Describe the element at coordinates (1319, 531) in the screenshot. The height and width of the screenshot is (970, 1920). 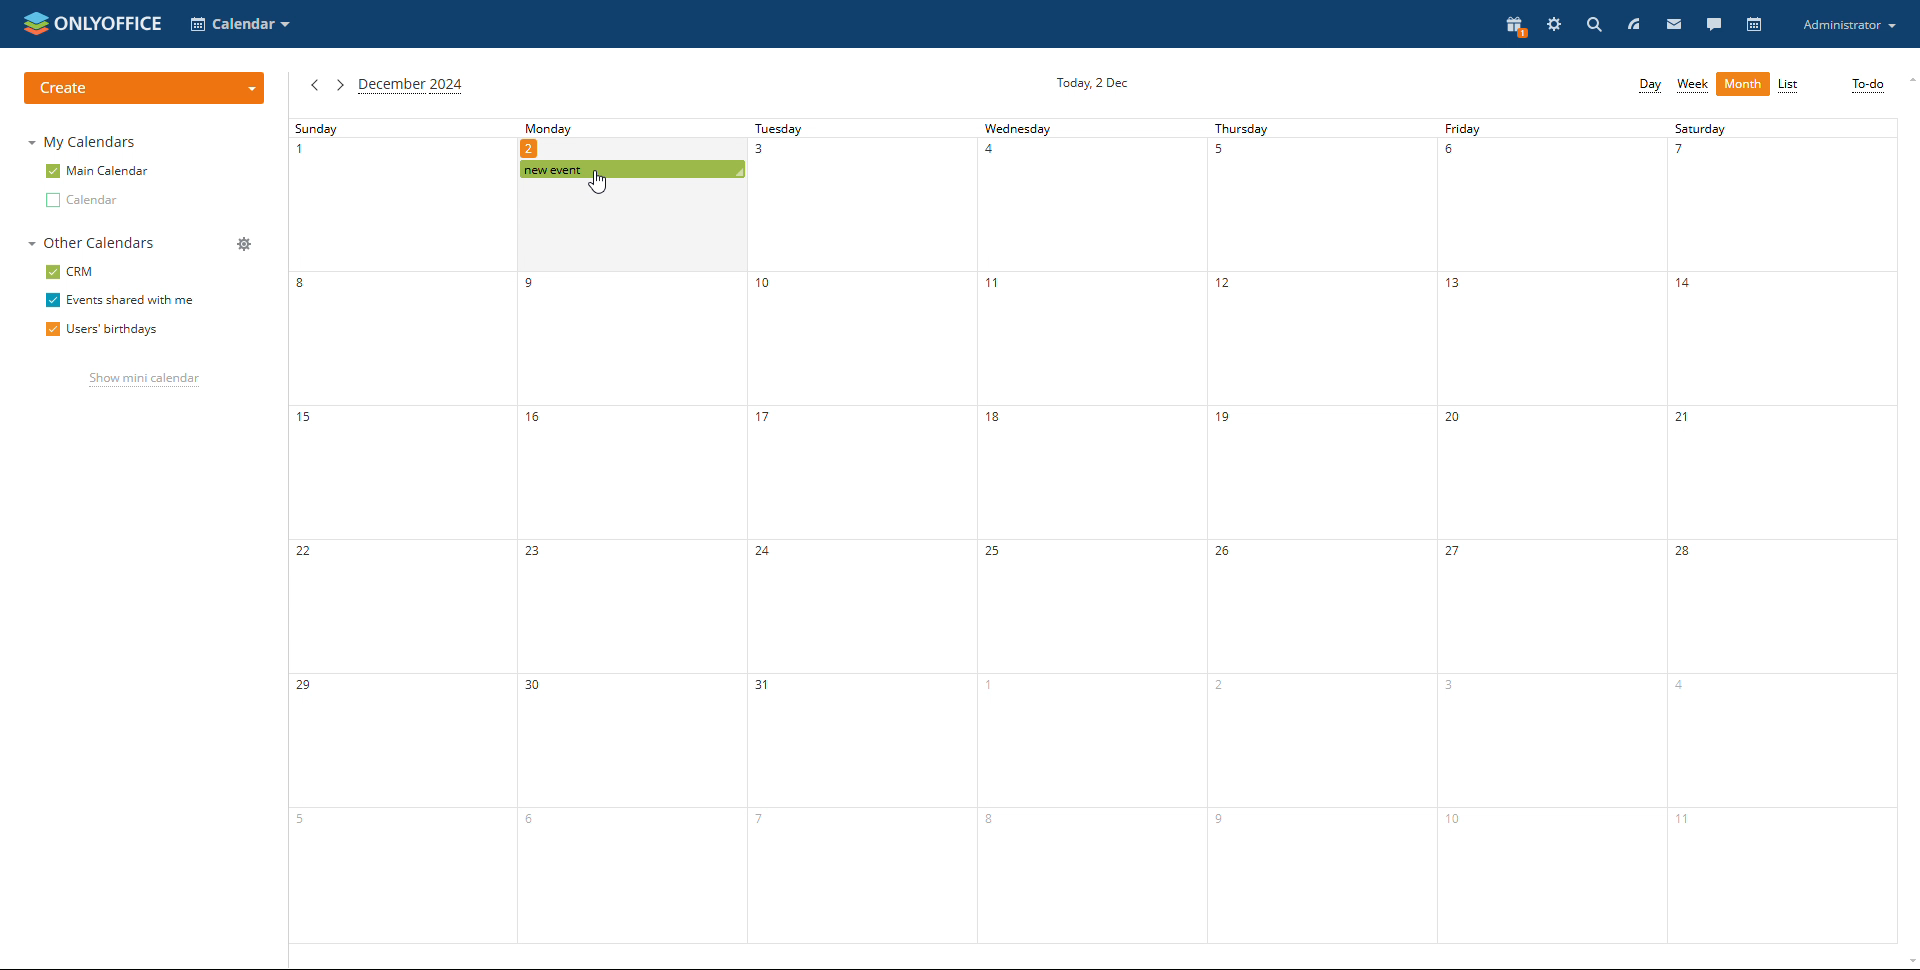
I see `thursday` at that location.